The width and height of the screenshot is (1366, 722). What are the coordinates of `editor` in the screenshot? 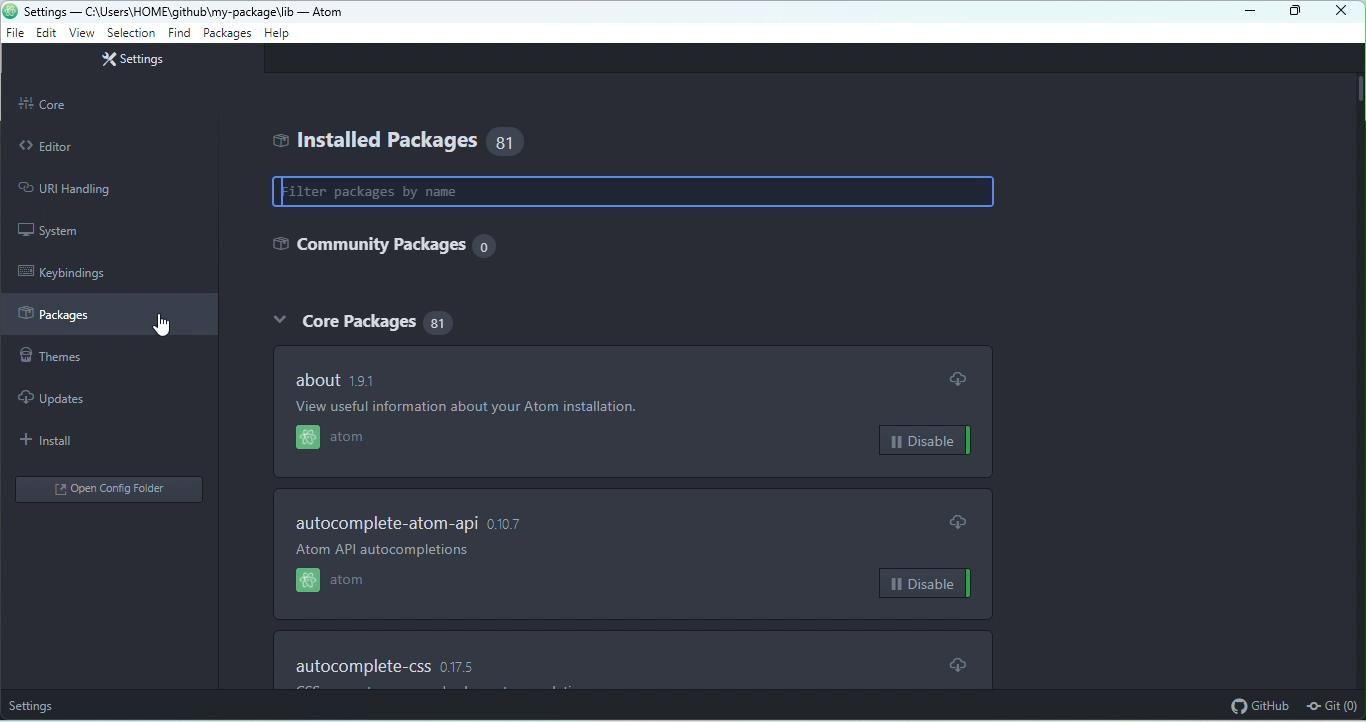 It's located at (108, 147).